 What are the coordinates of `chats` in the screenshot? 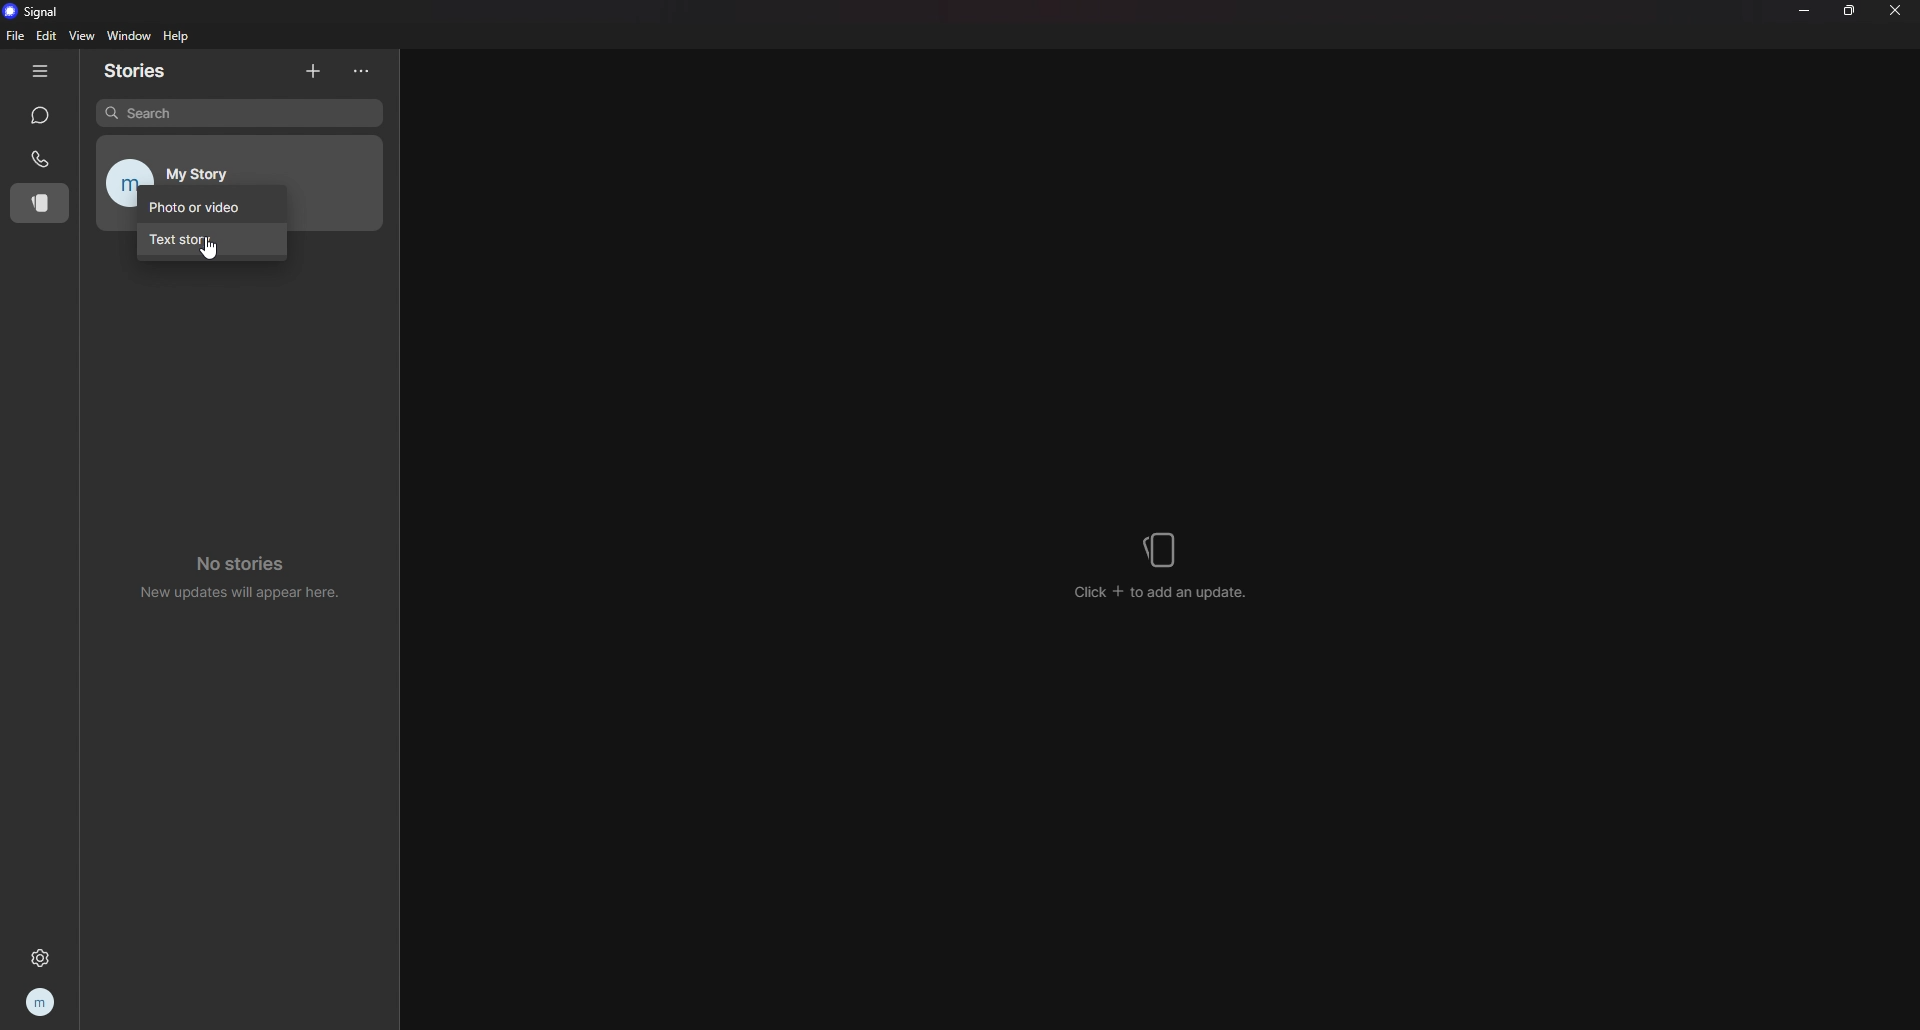 It's located at (42, 116).